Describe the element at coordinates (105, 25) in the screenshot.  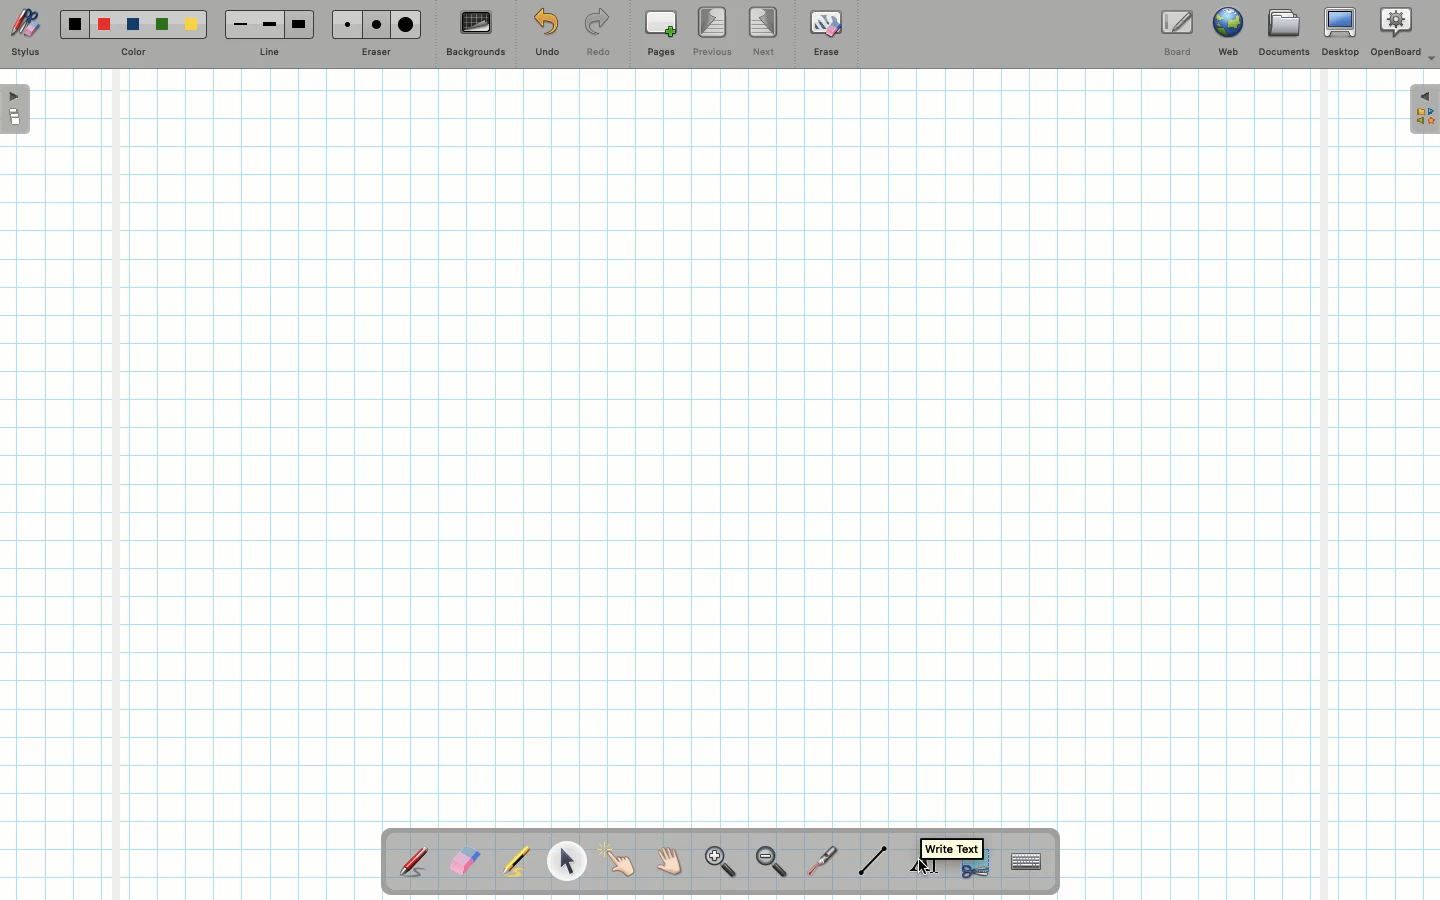
I see `Red` at that location.